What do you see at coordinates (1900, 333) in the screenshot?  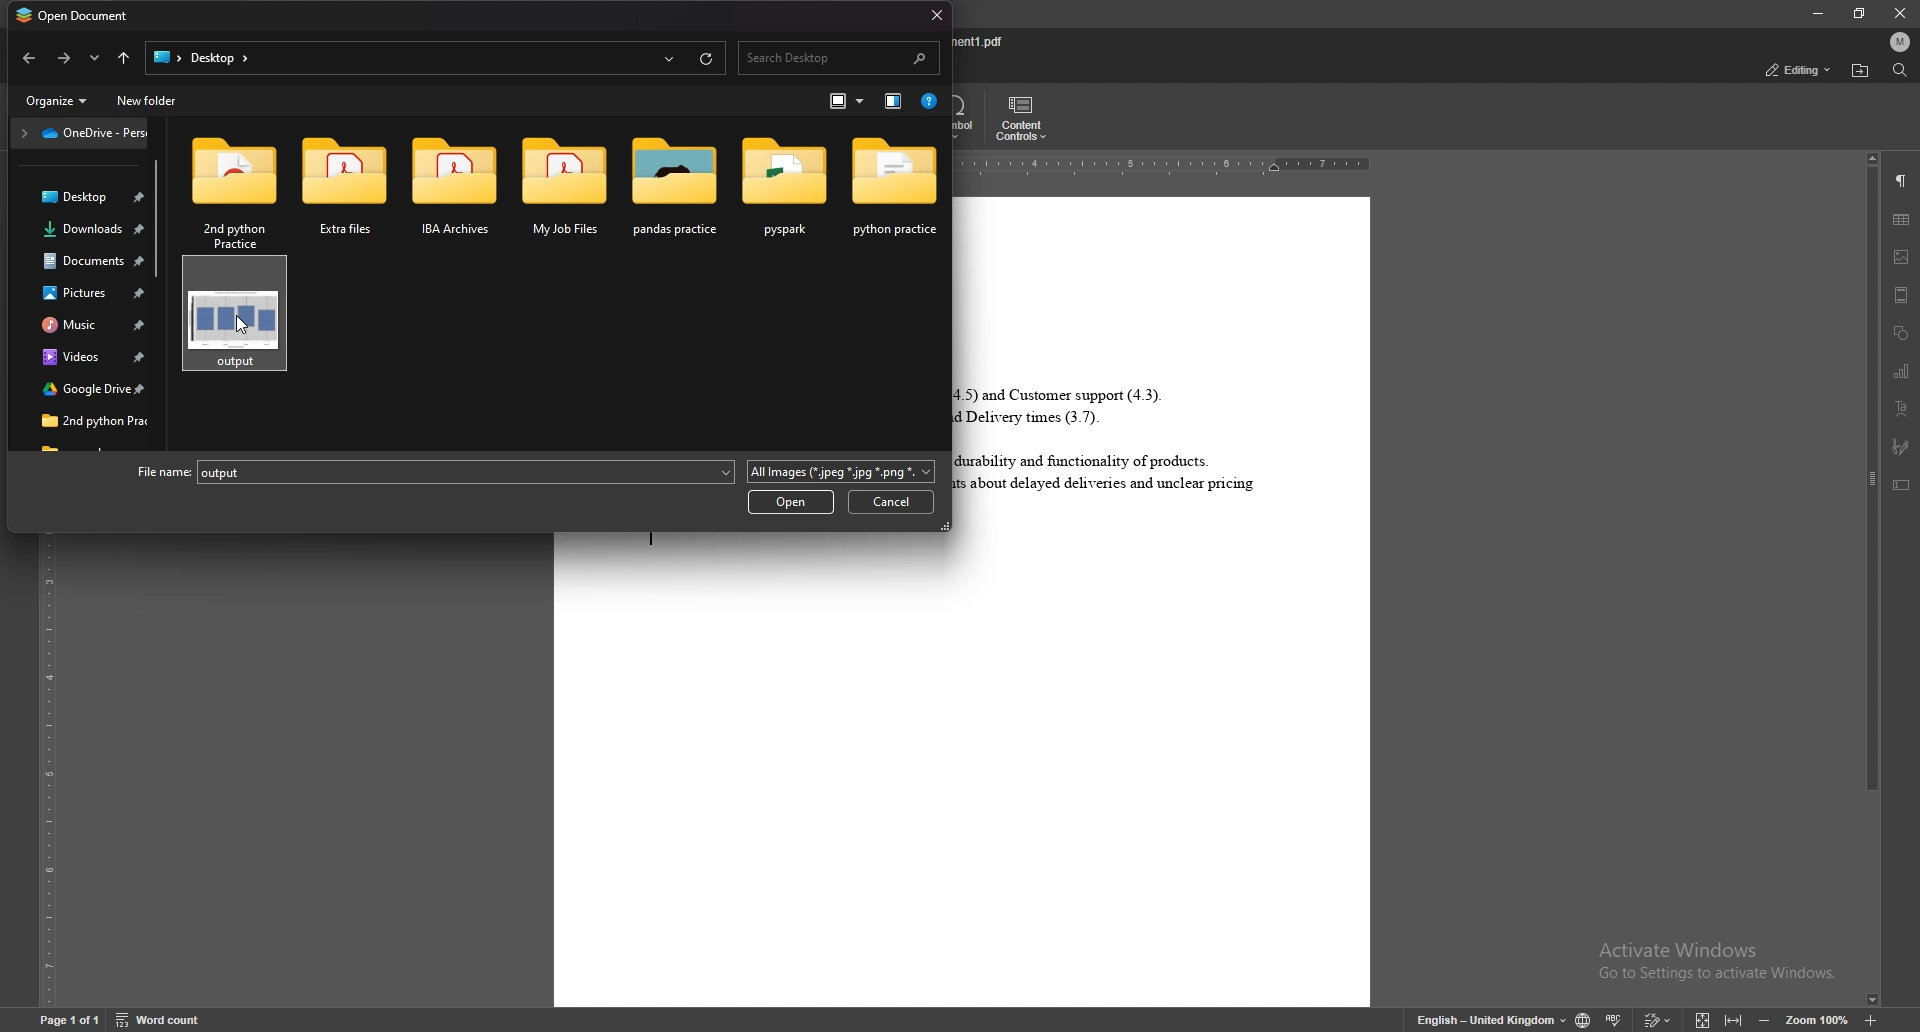 I see `shapes` at bounding box center [1900, 333].